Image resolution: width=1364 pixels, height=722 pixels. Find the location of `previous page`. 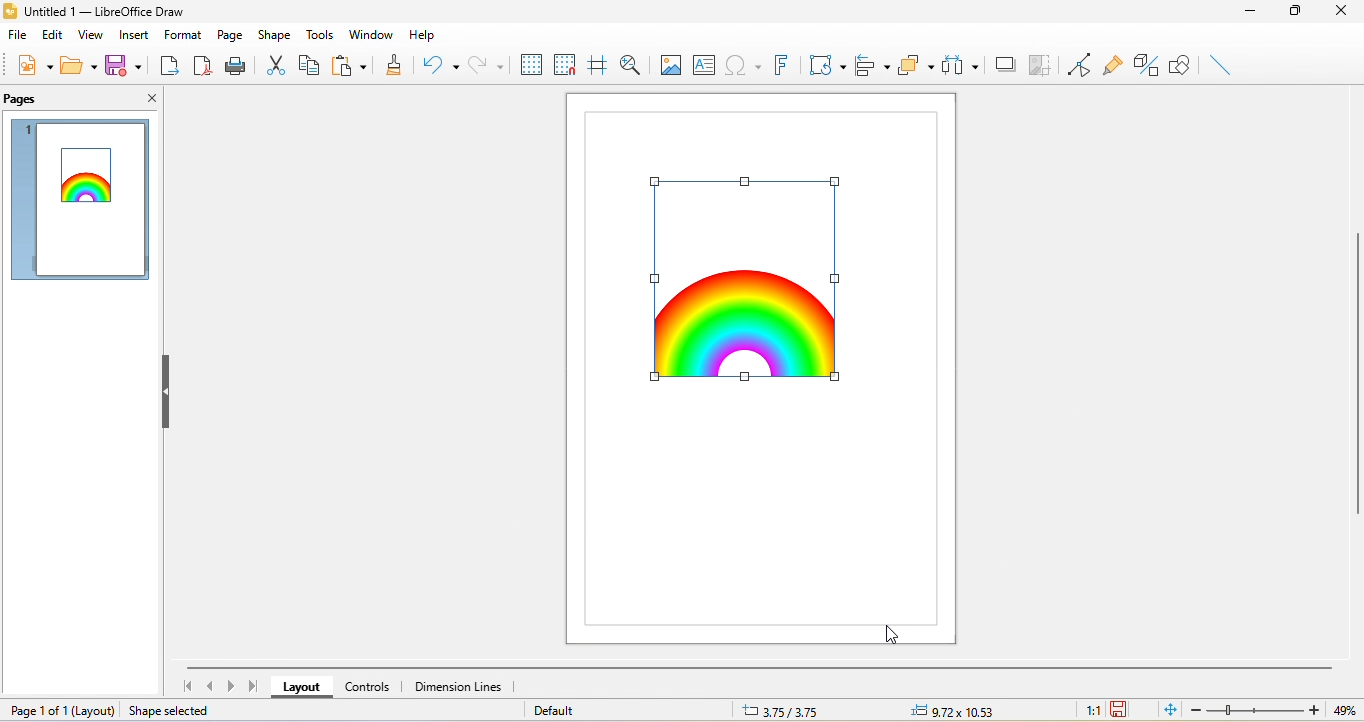

previous page is located at coordinates (208, 686).